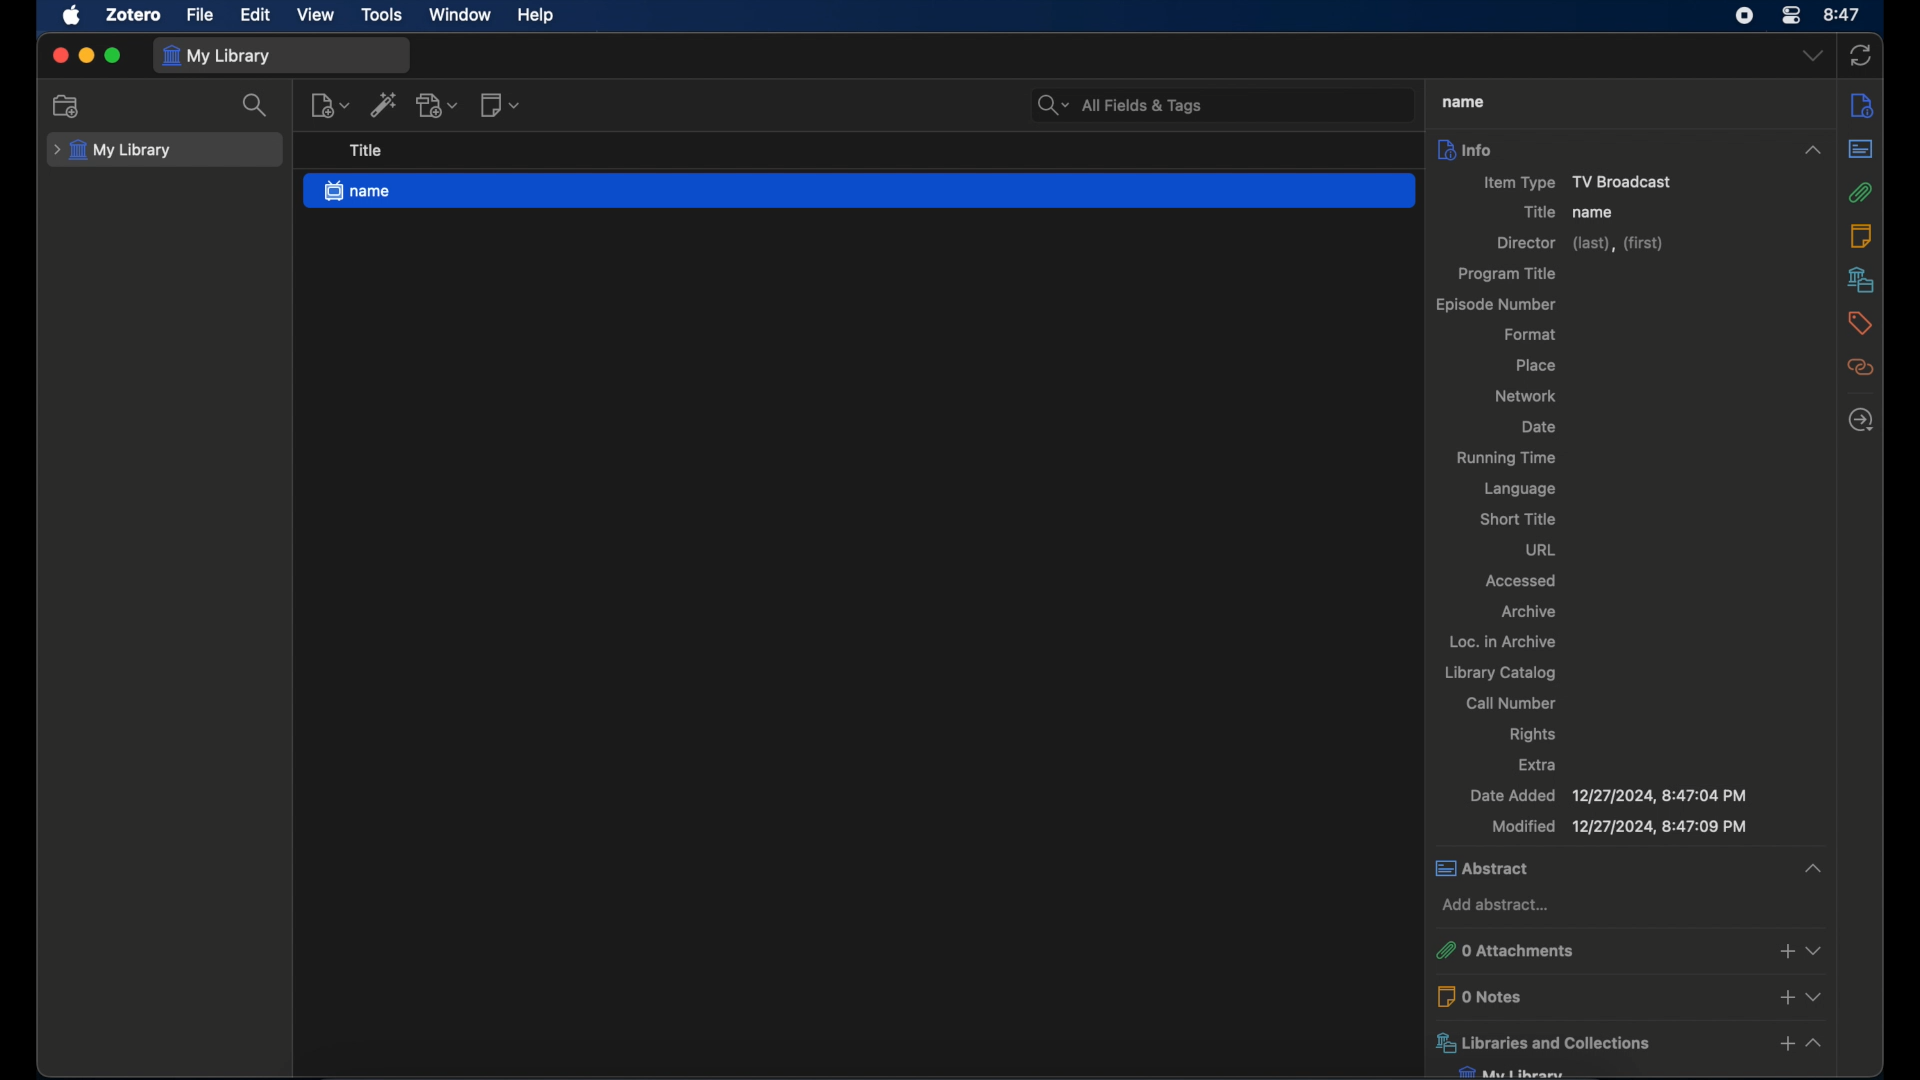  What do you see at coordinates (1864, 194) in the screenshot?
I see `attachments` at bounding box center [1864, 194].